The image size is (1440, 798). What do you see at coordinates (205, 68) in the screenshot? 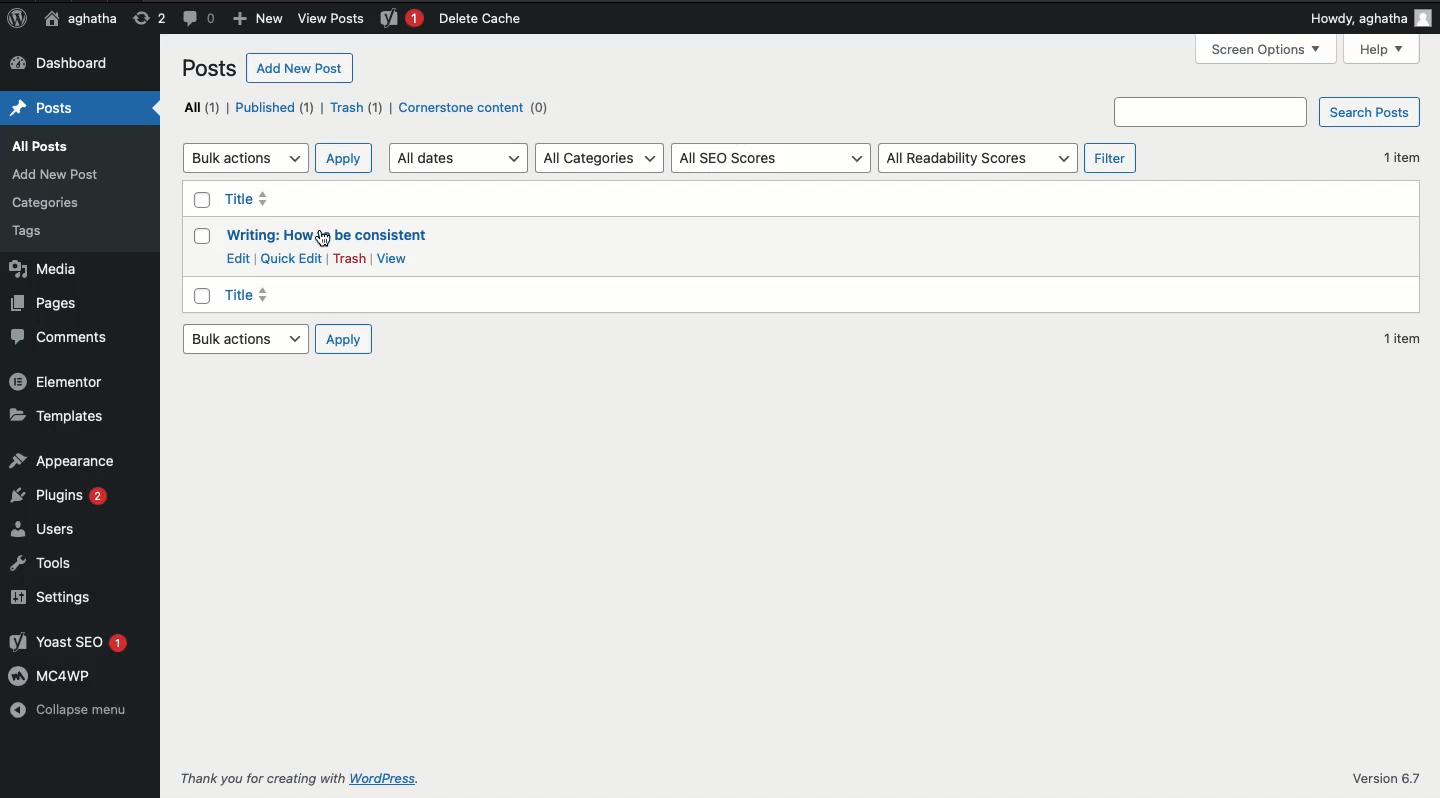
I see `Posts` at bounding box center [205, 68].